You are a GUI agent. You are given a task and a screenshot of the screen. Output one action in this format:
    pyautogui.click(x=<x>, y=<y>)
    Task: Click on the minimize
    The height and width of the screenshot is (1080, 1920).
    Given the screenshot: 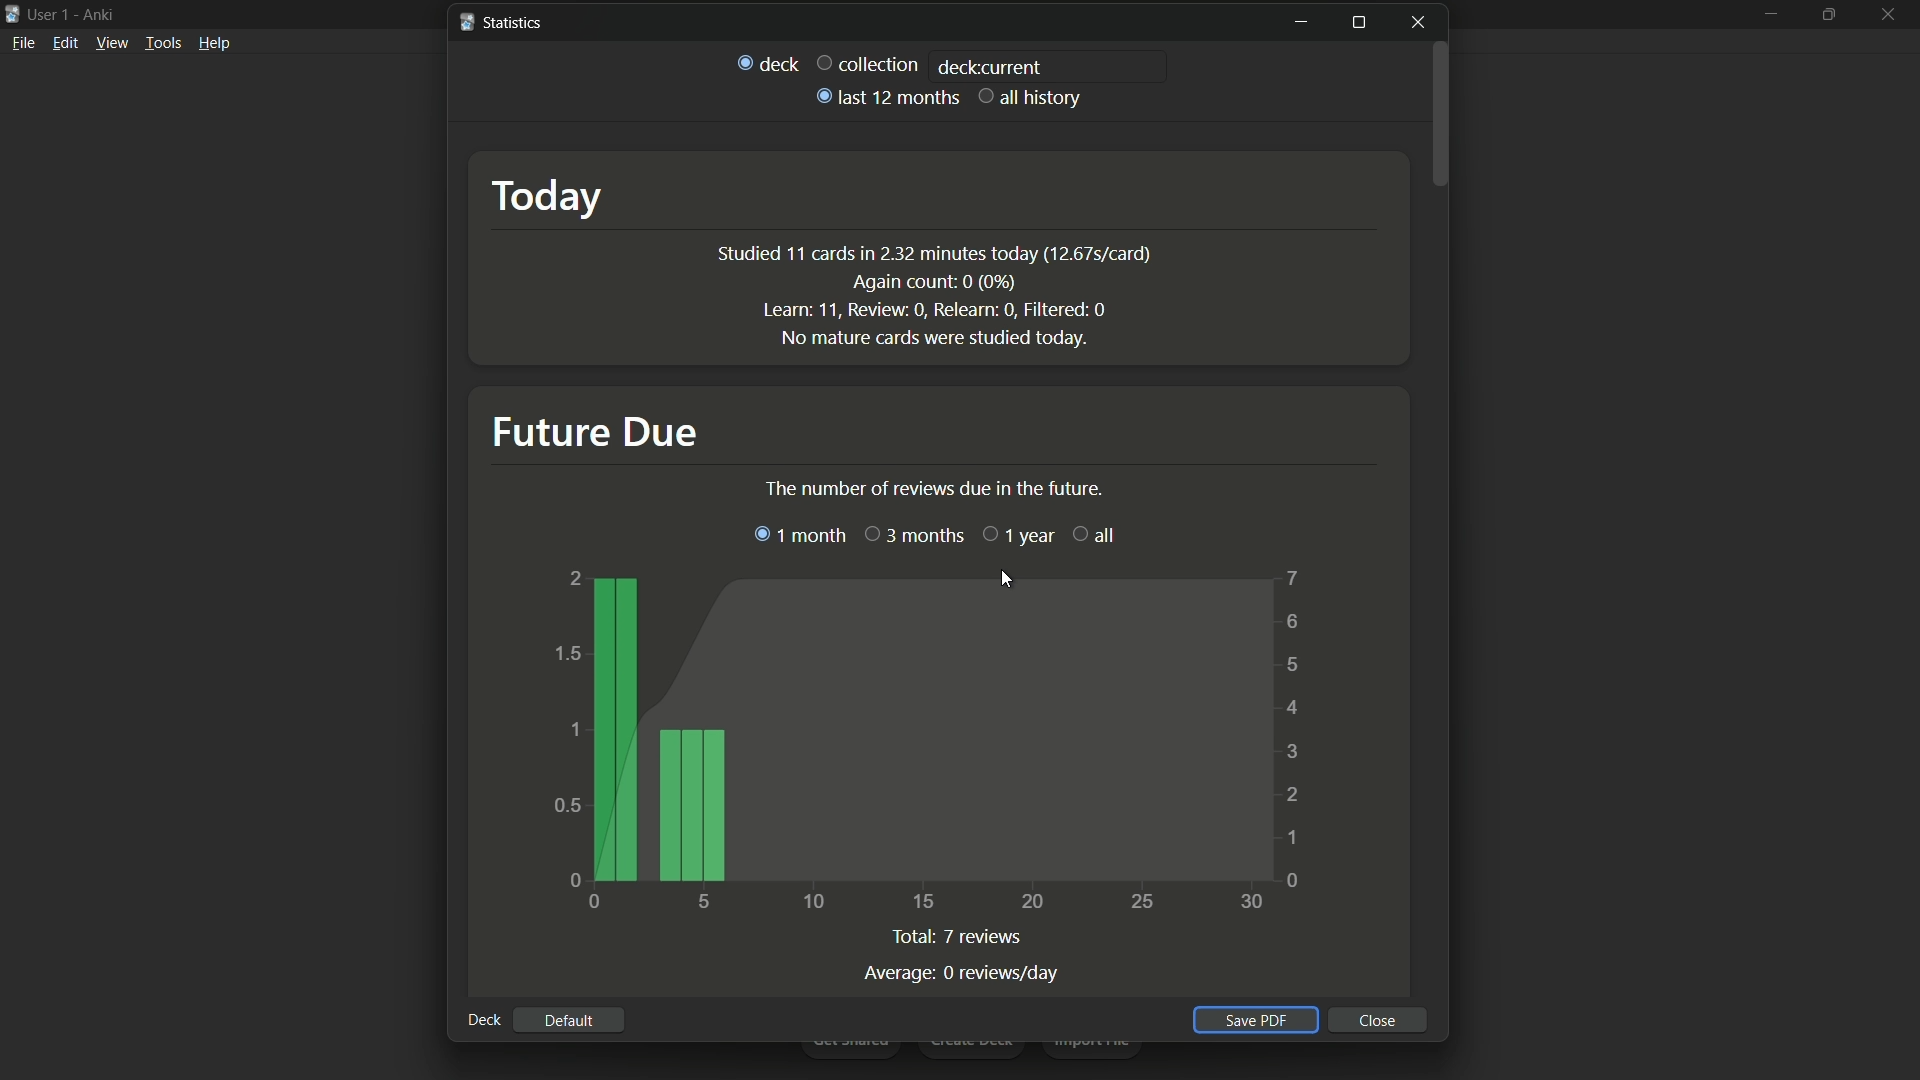 What is the action you would take?
    pyautogui.click(x=1300, y=23)
    